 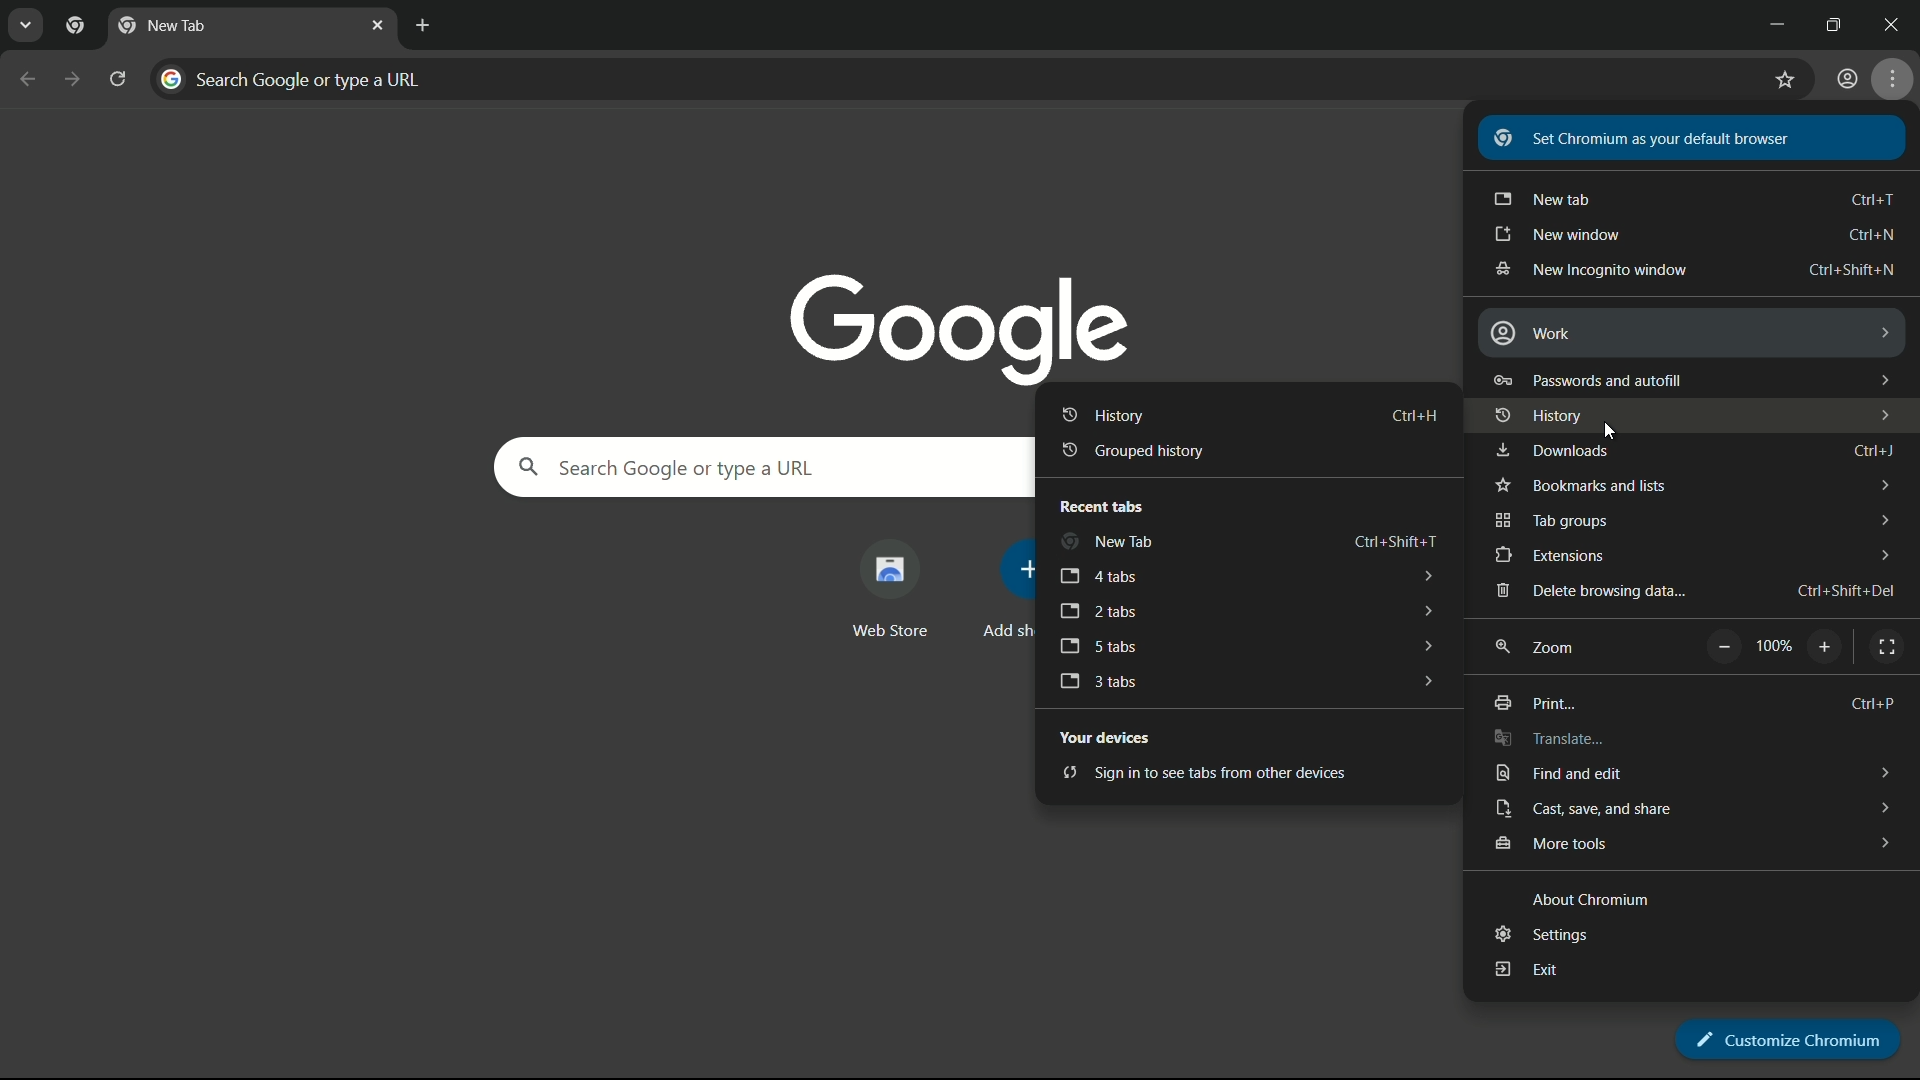 I want to click on bookmark , so click(x=1778, y=84).